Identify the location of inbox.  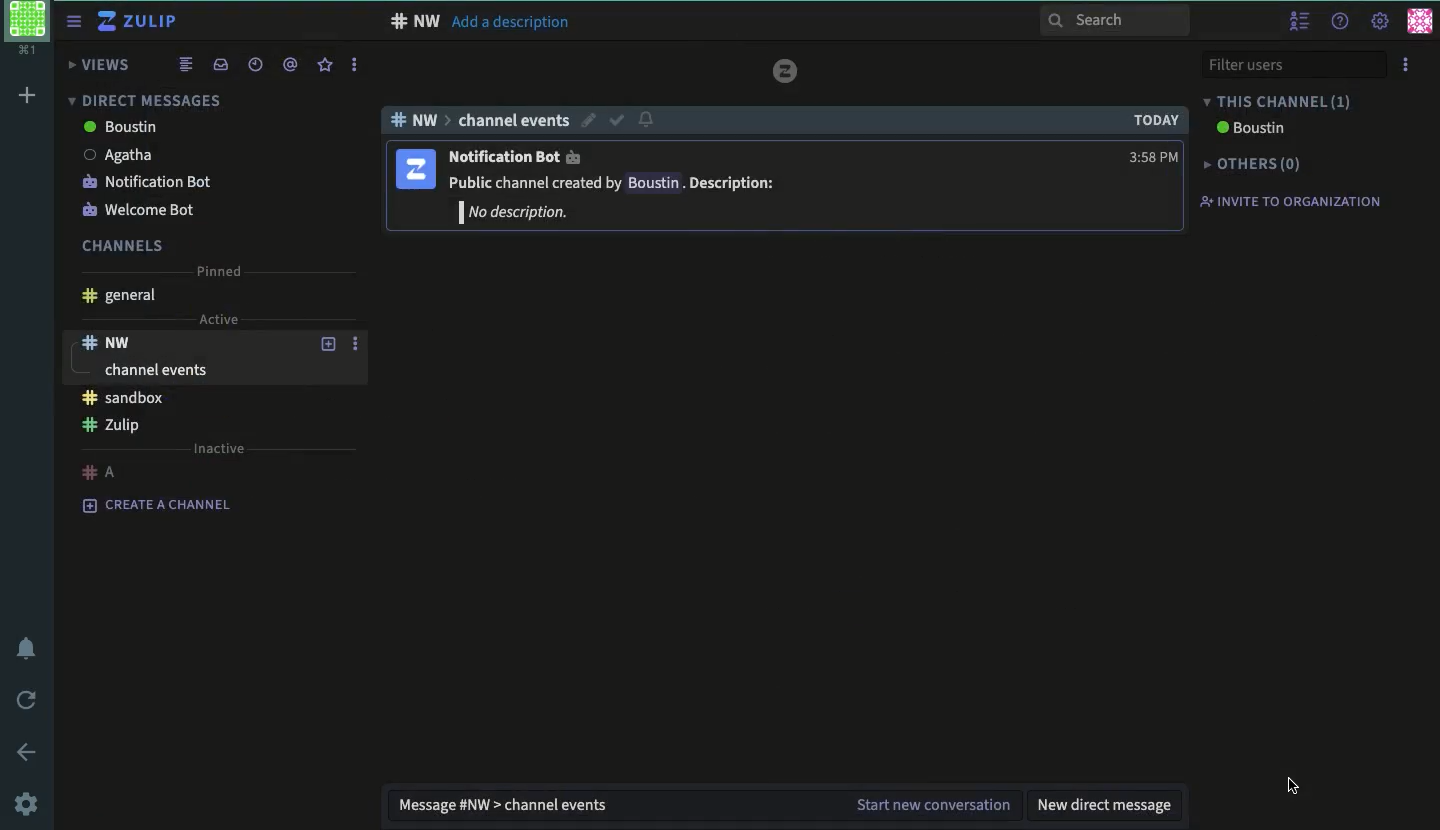
(220, 65).